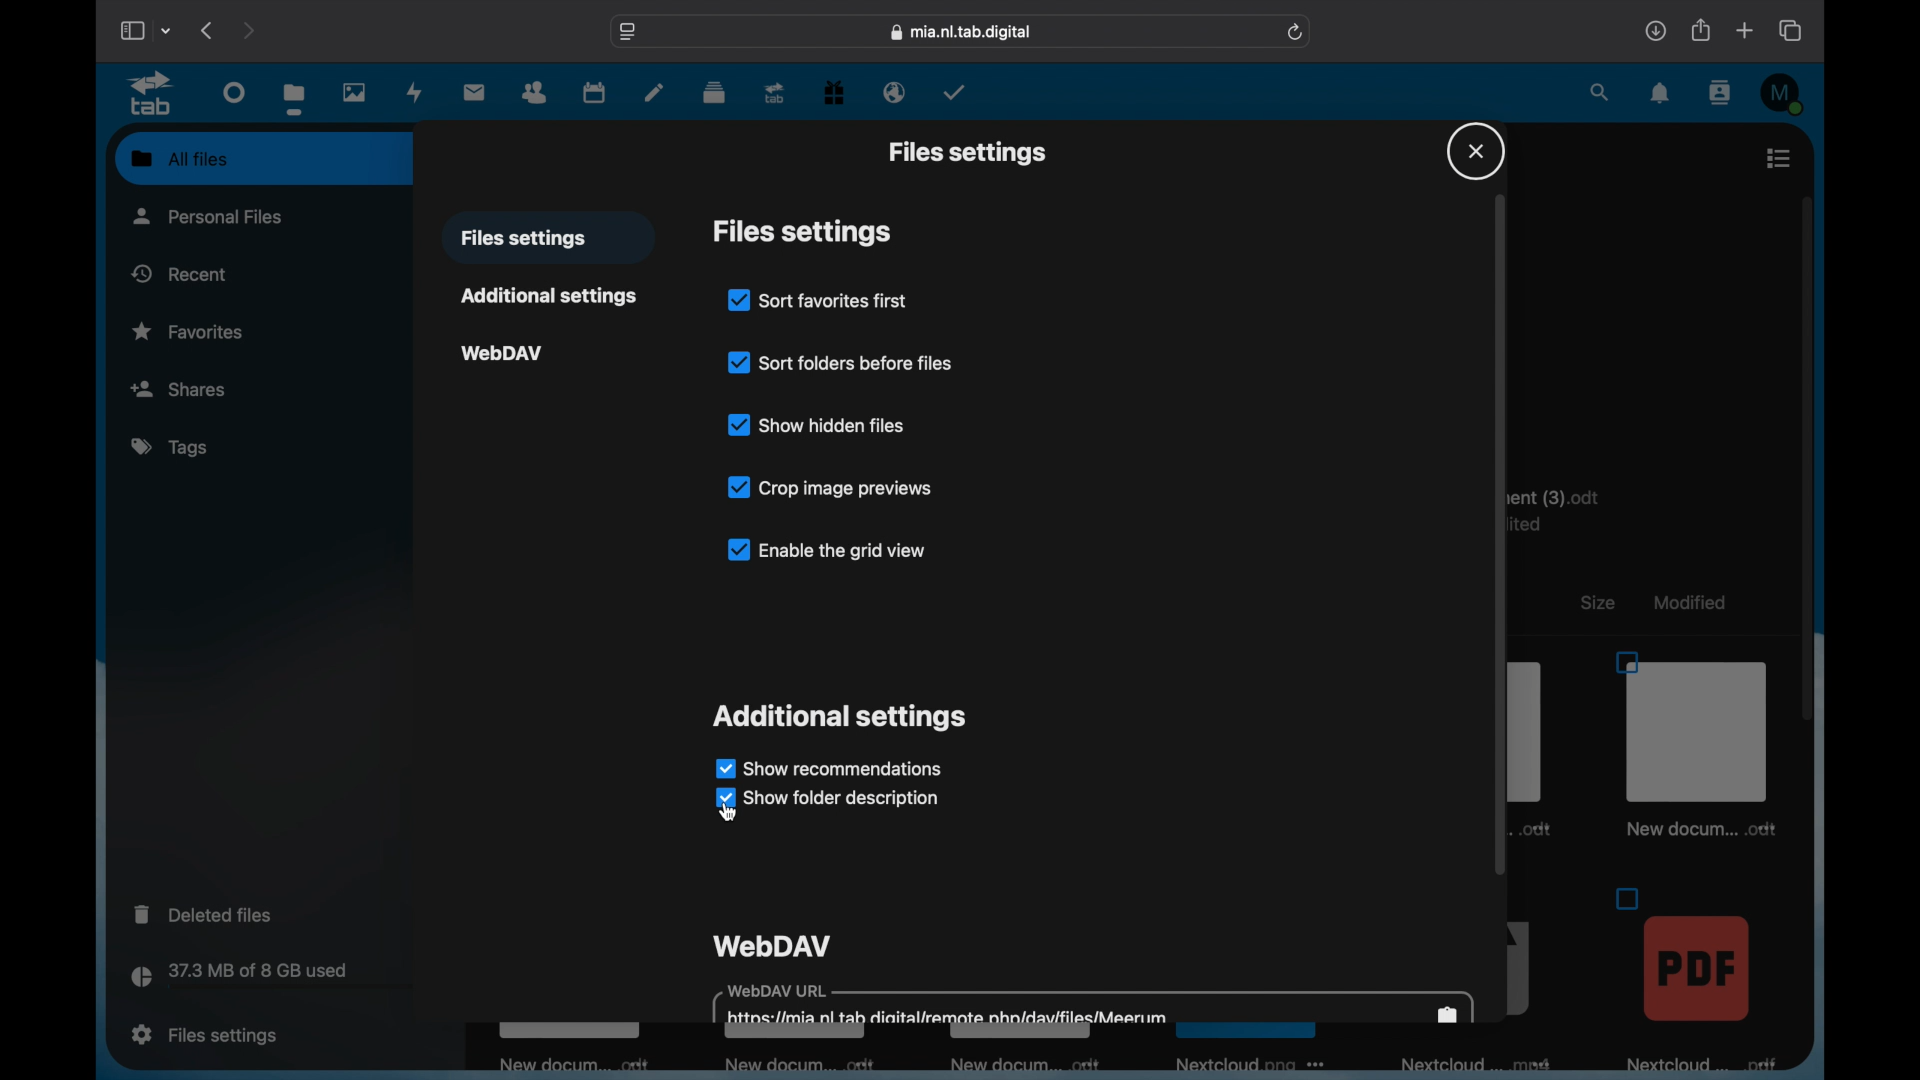 The height and width of the screenshot is (1080, 1920). What do you see at coordinates (961, 32) in the screenshot?
I see `web address` at bounding box center [961, 32].